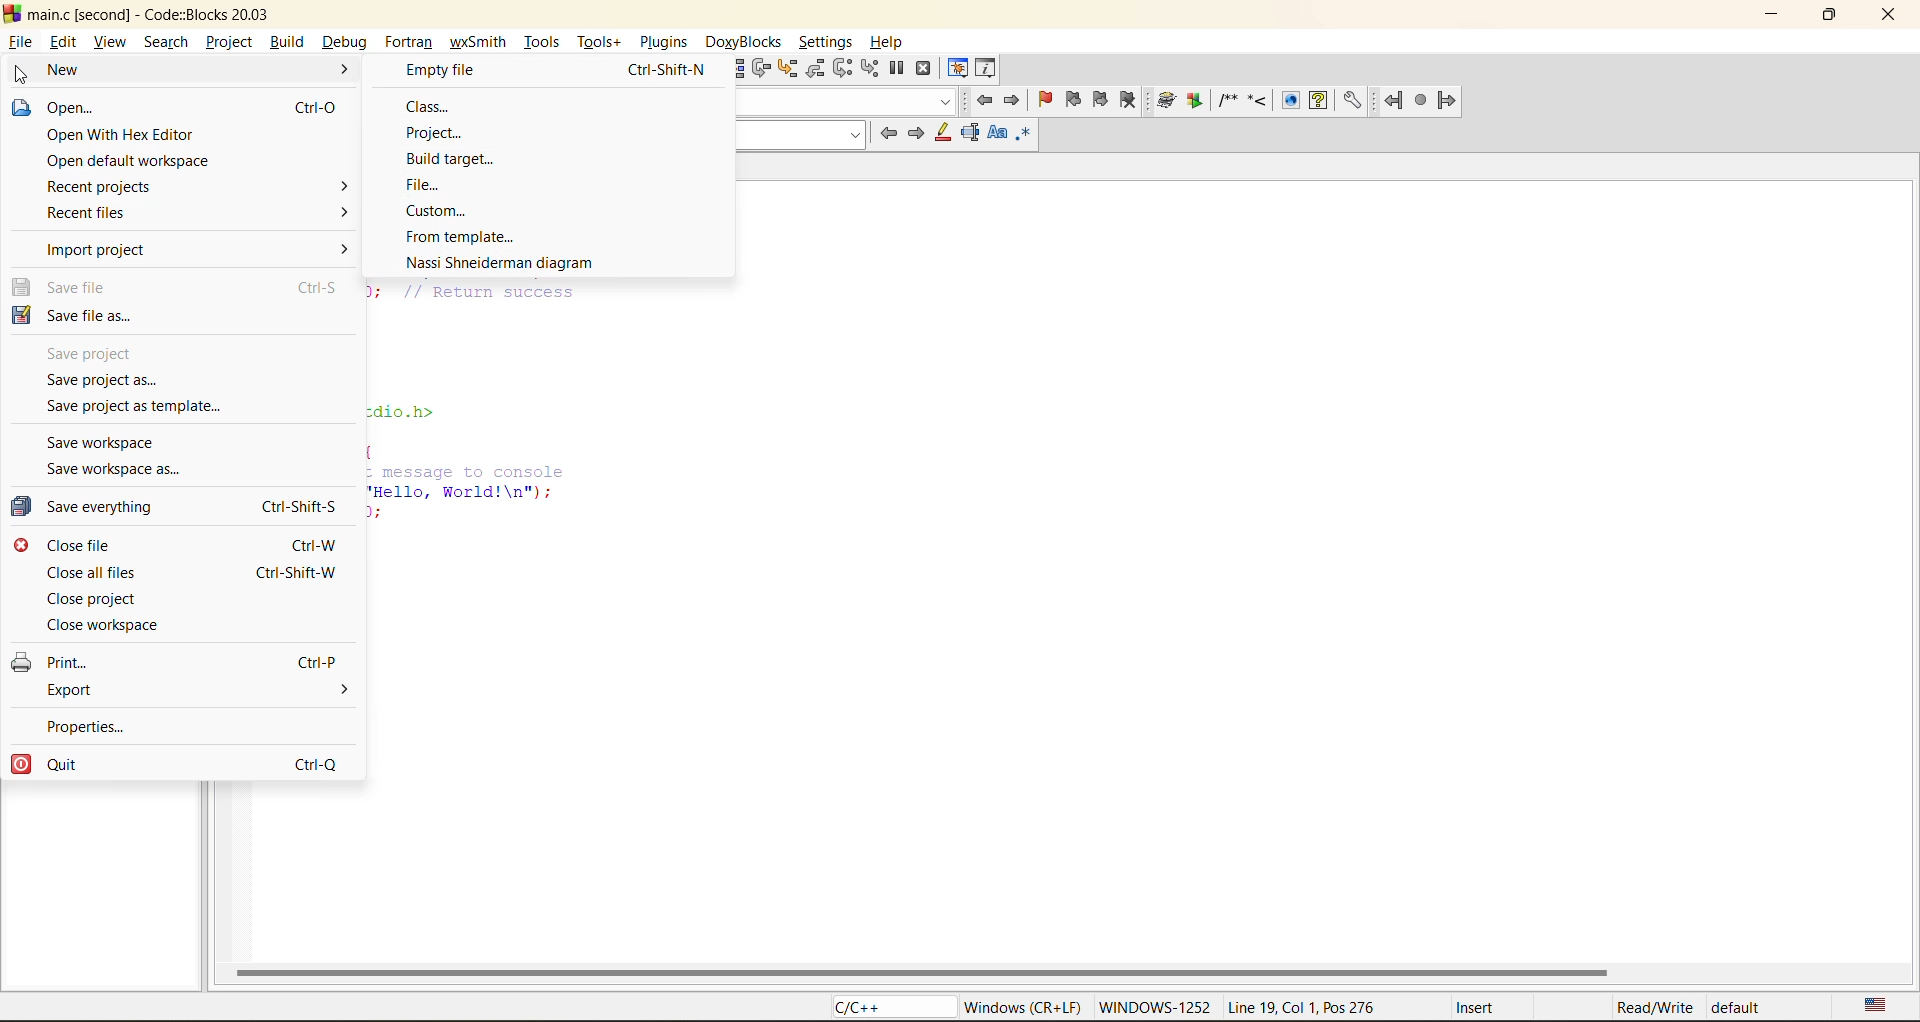 The width and height of the screenshot is (1920, 1022). I want to click on settings, so click(828, 40).